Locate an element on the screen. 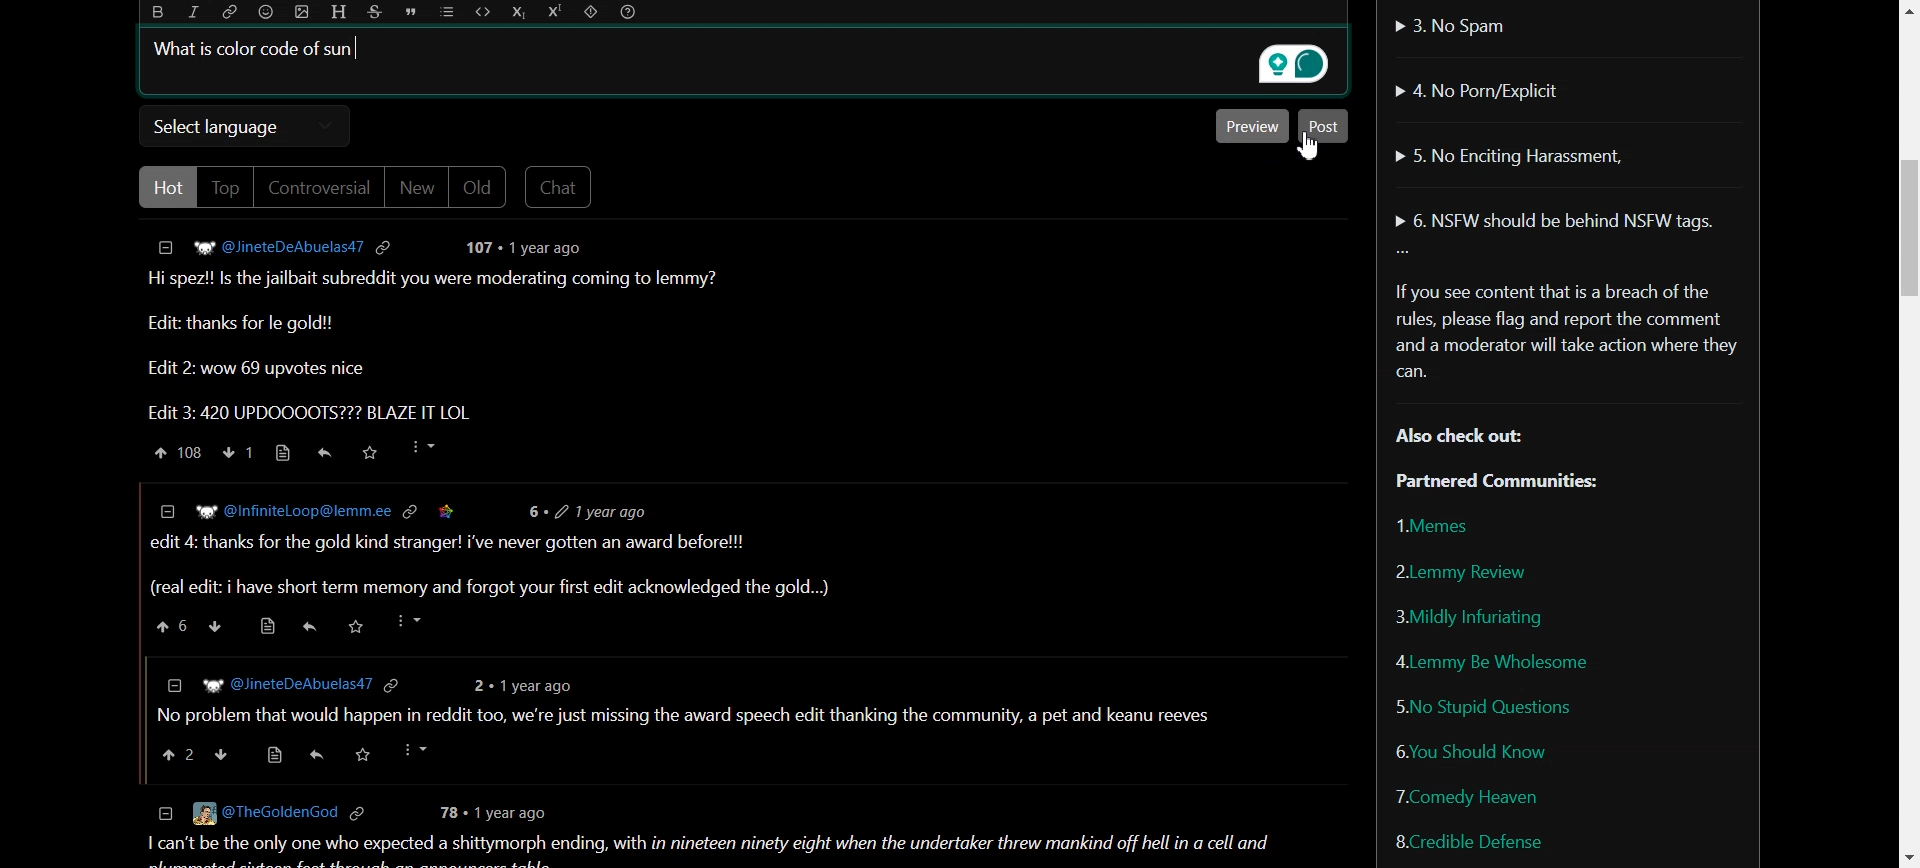 The width and height of the screenshot is (1920, 868). Strikethrough is located at coordinates (375, 12).